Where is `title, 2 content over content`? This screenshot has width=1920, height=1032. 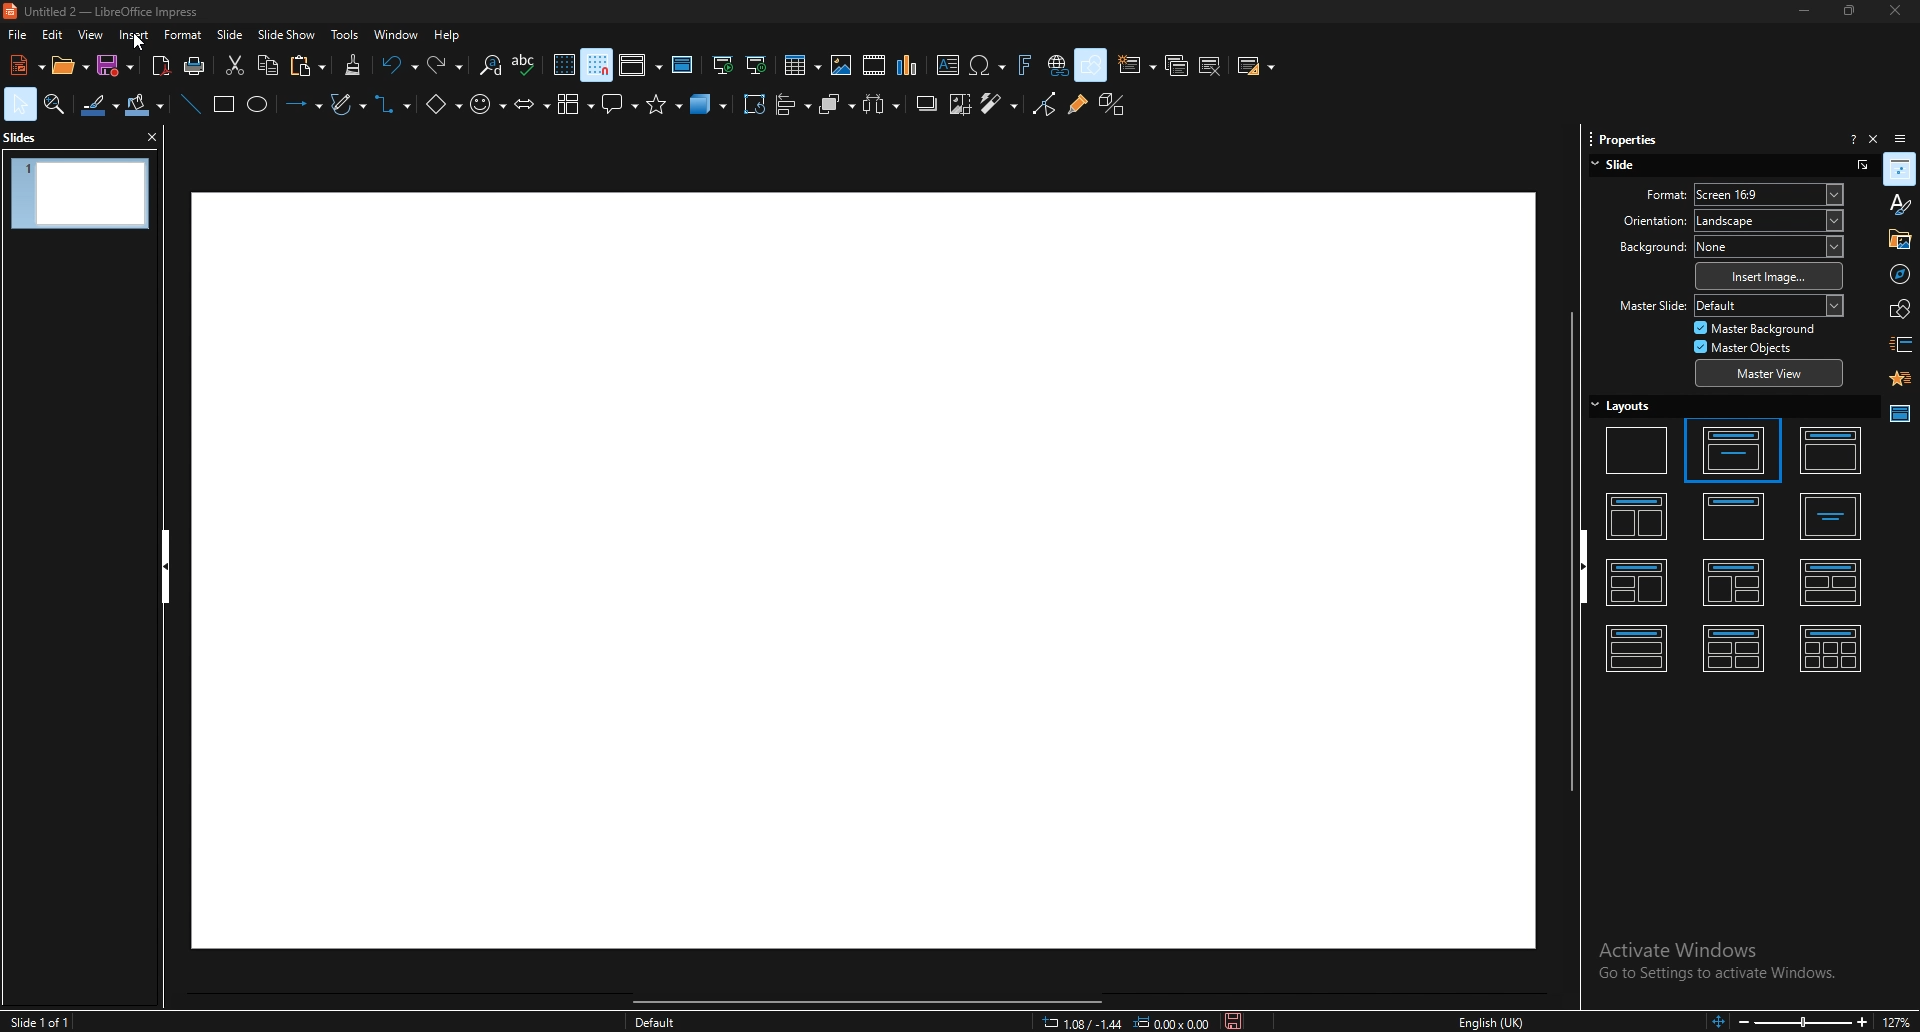 title, 2 content over content is located at coordinates (1832, 581).